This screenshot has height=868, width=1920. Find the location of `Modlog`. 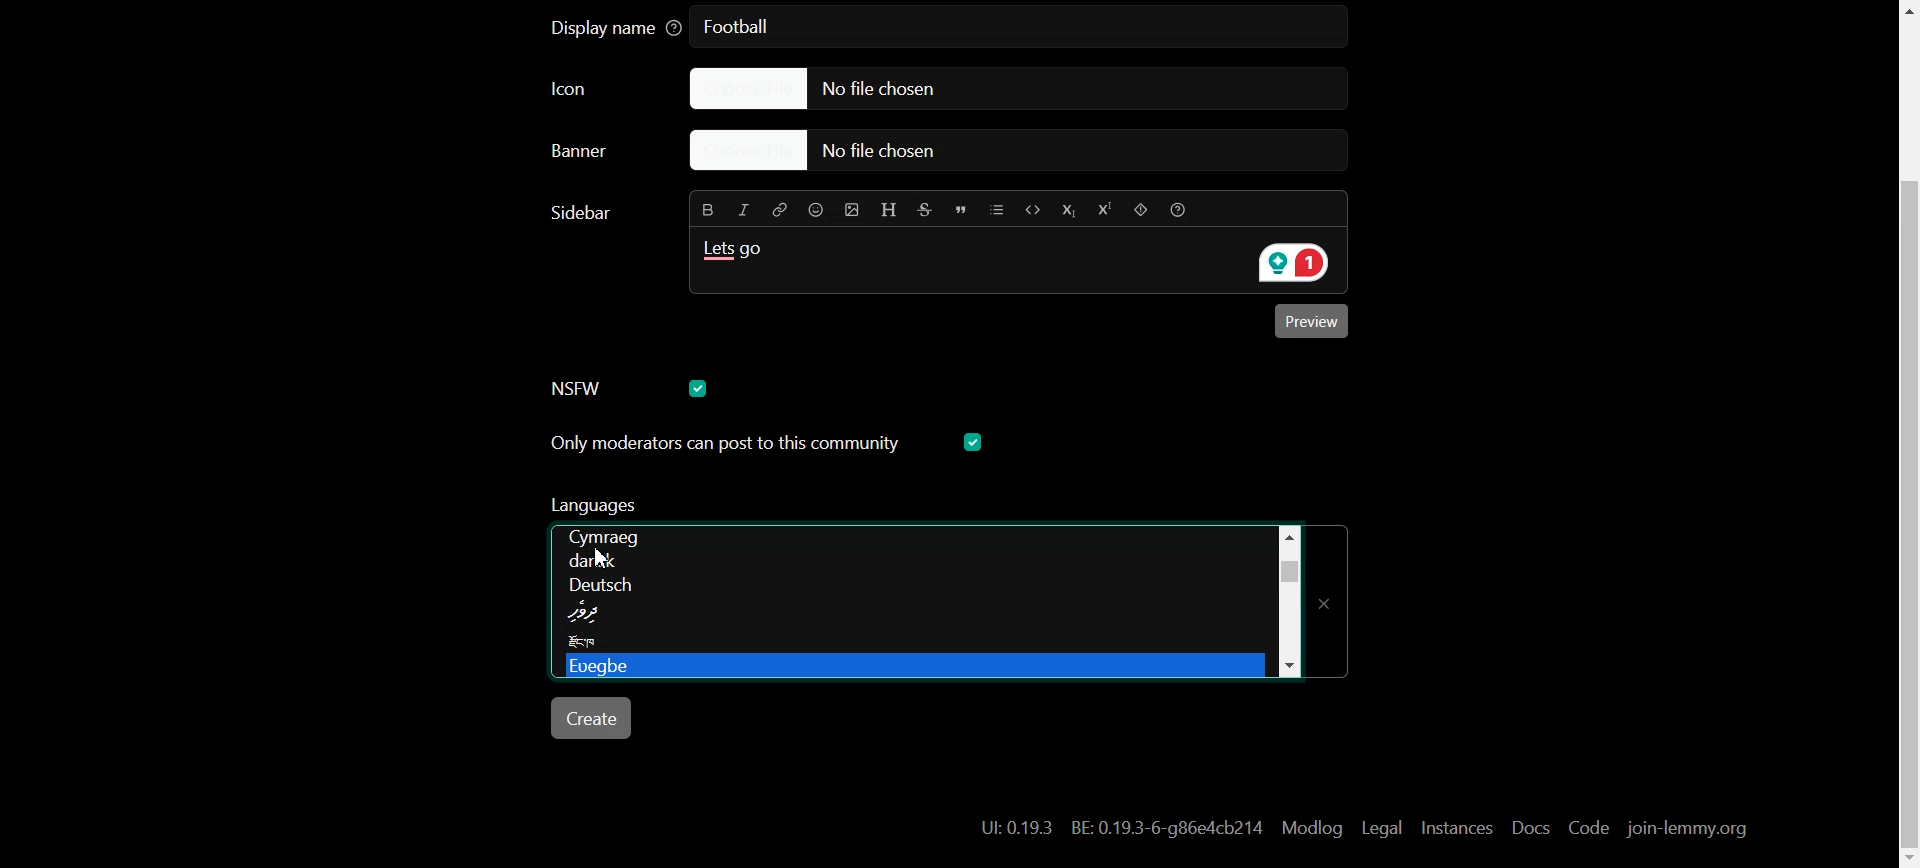

Modlog is located at coordinates (1312, 827).